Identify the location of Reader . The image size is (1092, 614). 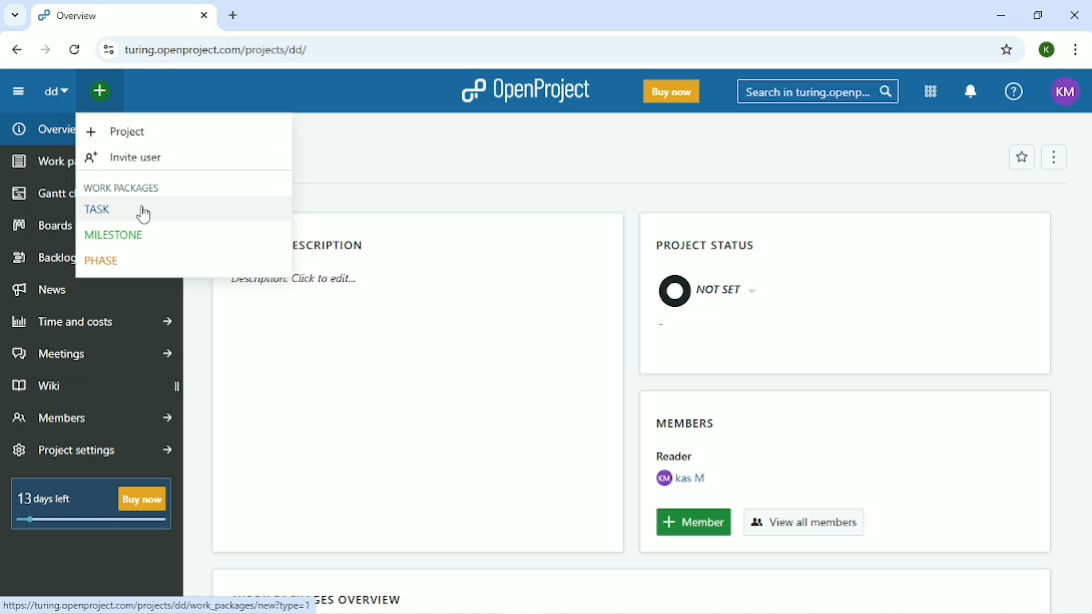
(683, 454).